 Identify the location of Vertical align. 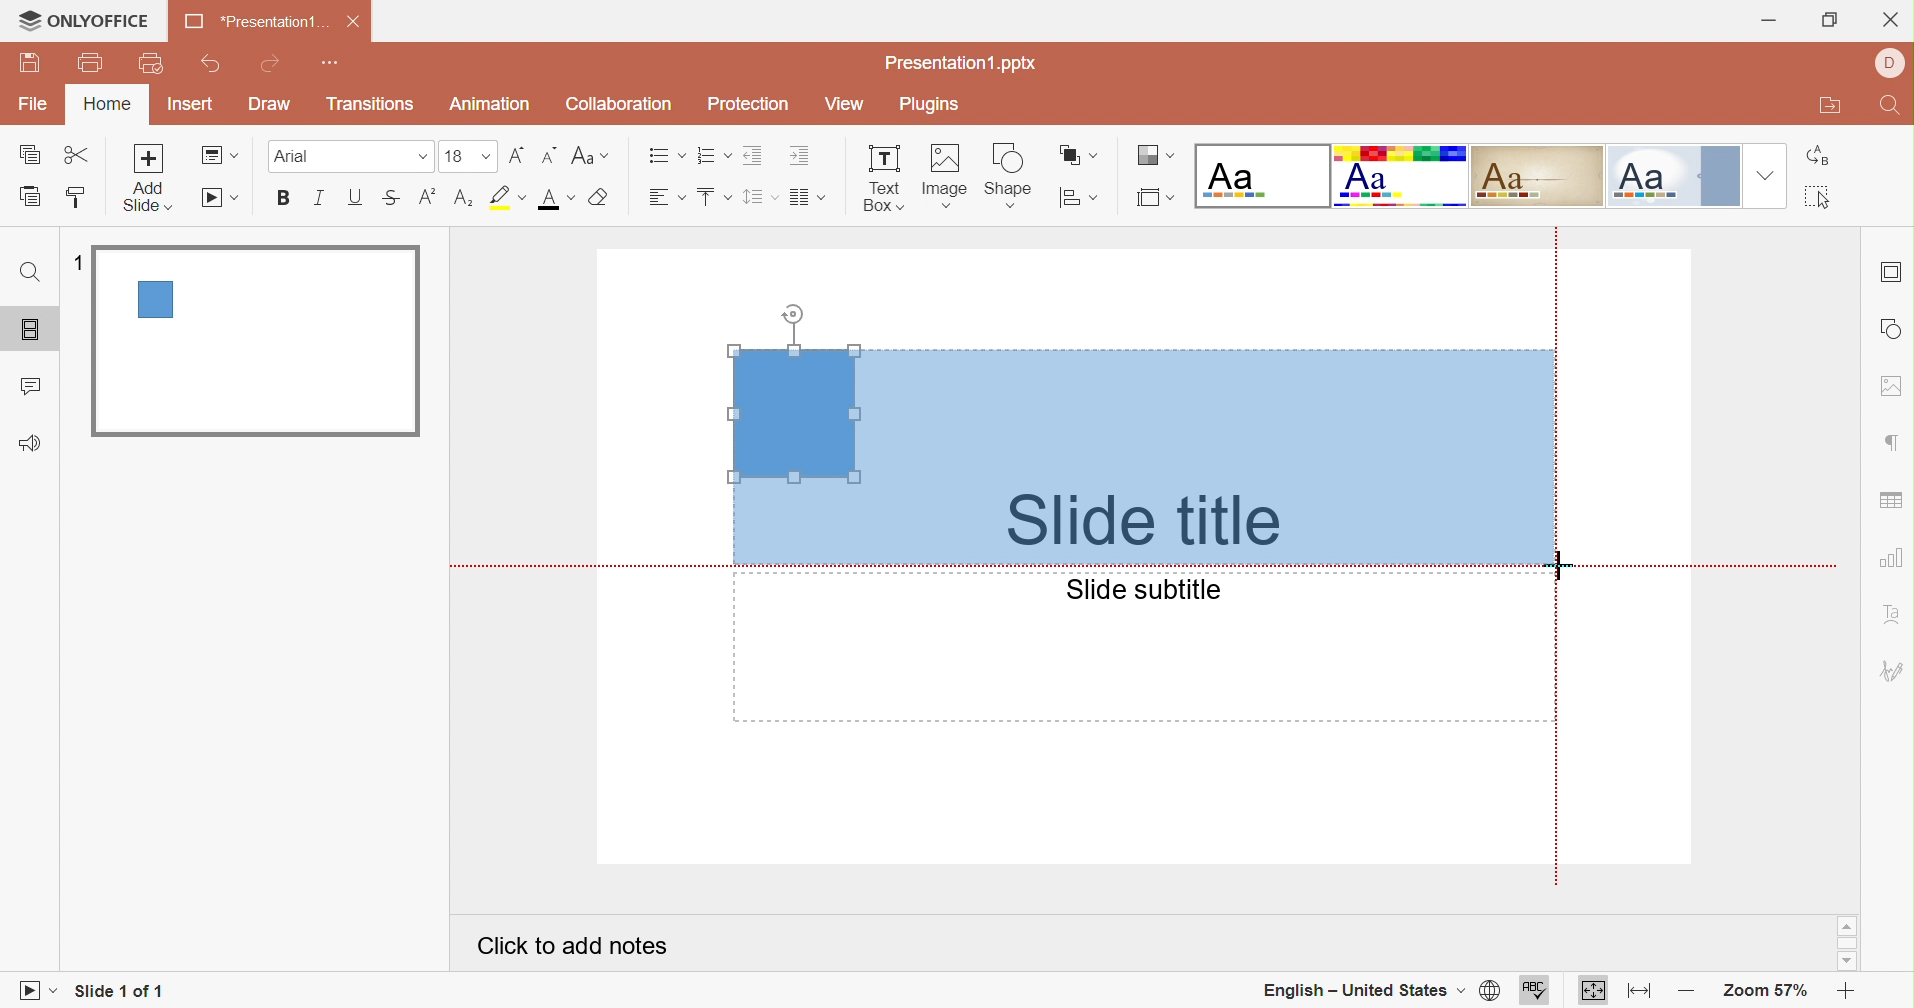
(714, 197).